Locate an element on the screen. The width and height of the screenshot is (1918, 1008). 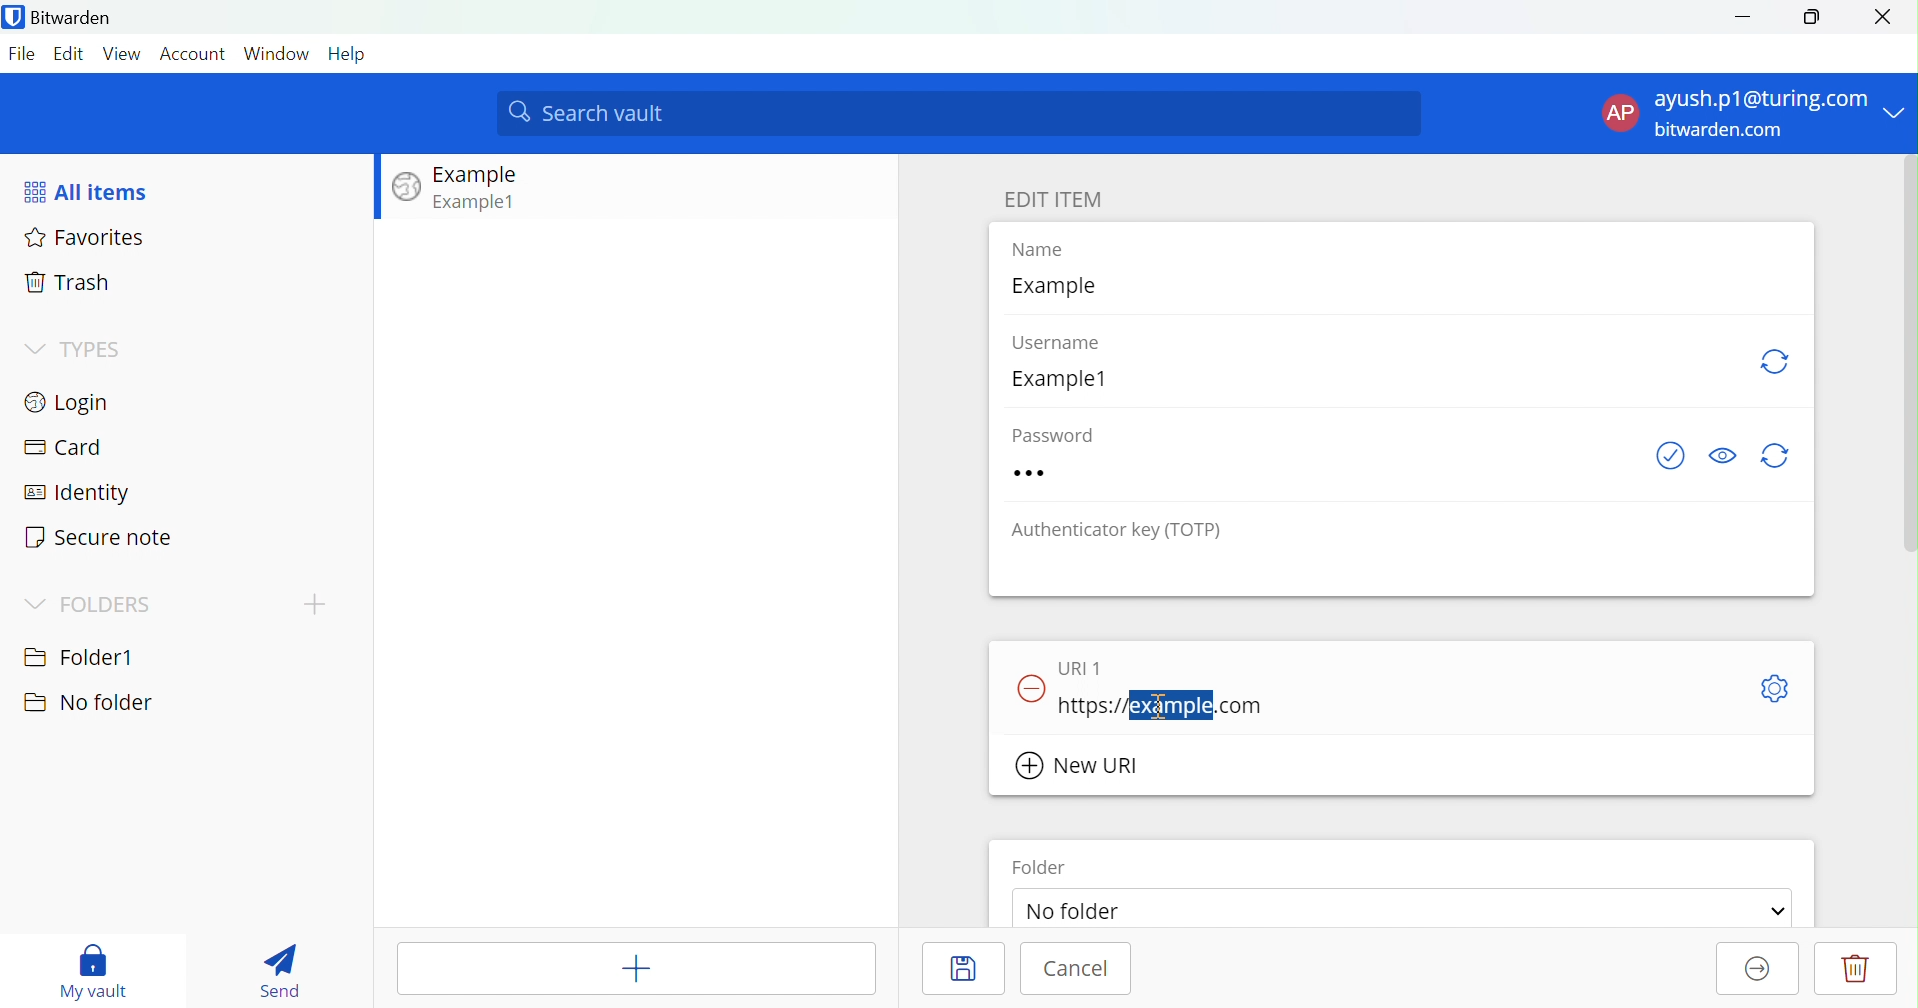
Help is located at coordinates (349, 53).